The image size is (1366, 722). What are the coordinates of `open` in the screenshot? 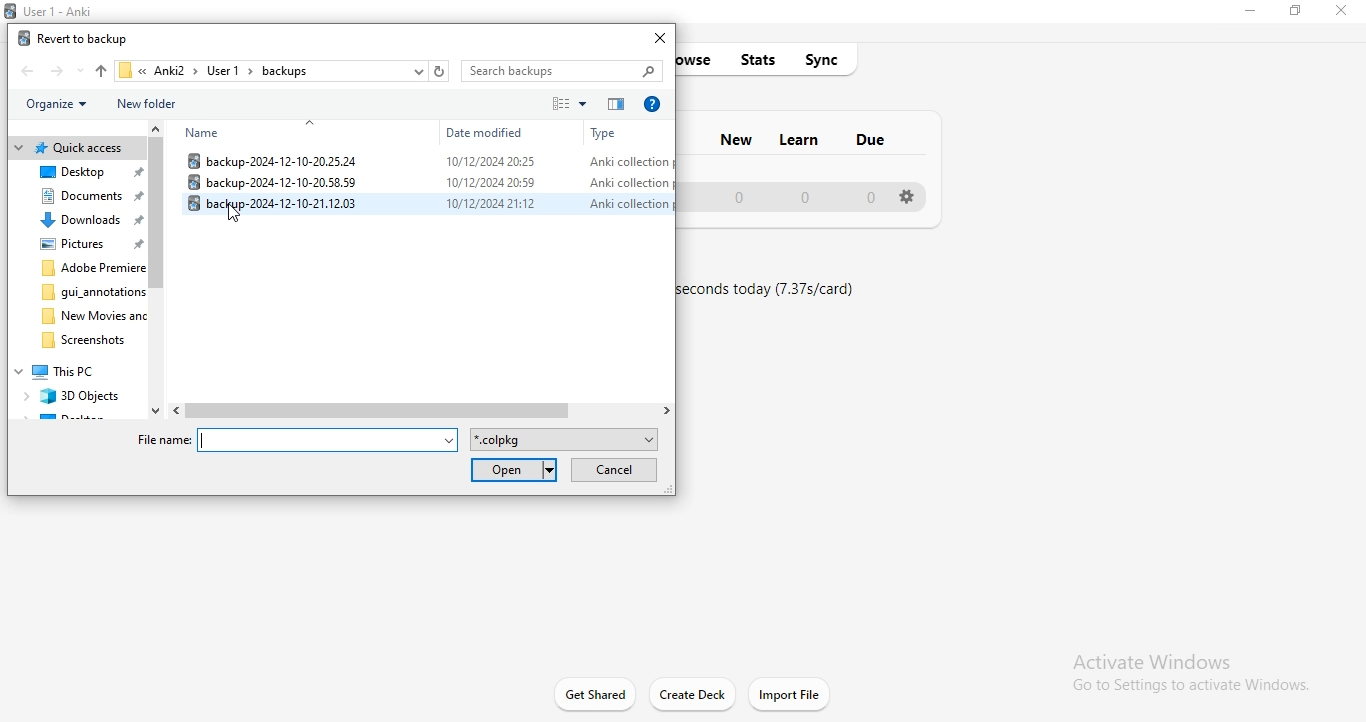 It's located at (516, 470).